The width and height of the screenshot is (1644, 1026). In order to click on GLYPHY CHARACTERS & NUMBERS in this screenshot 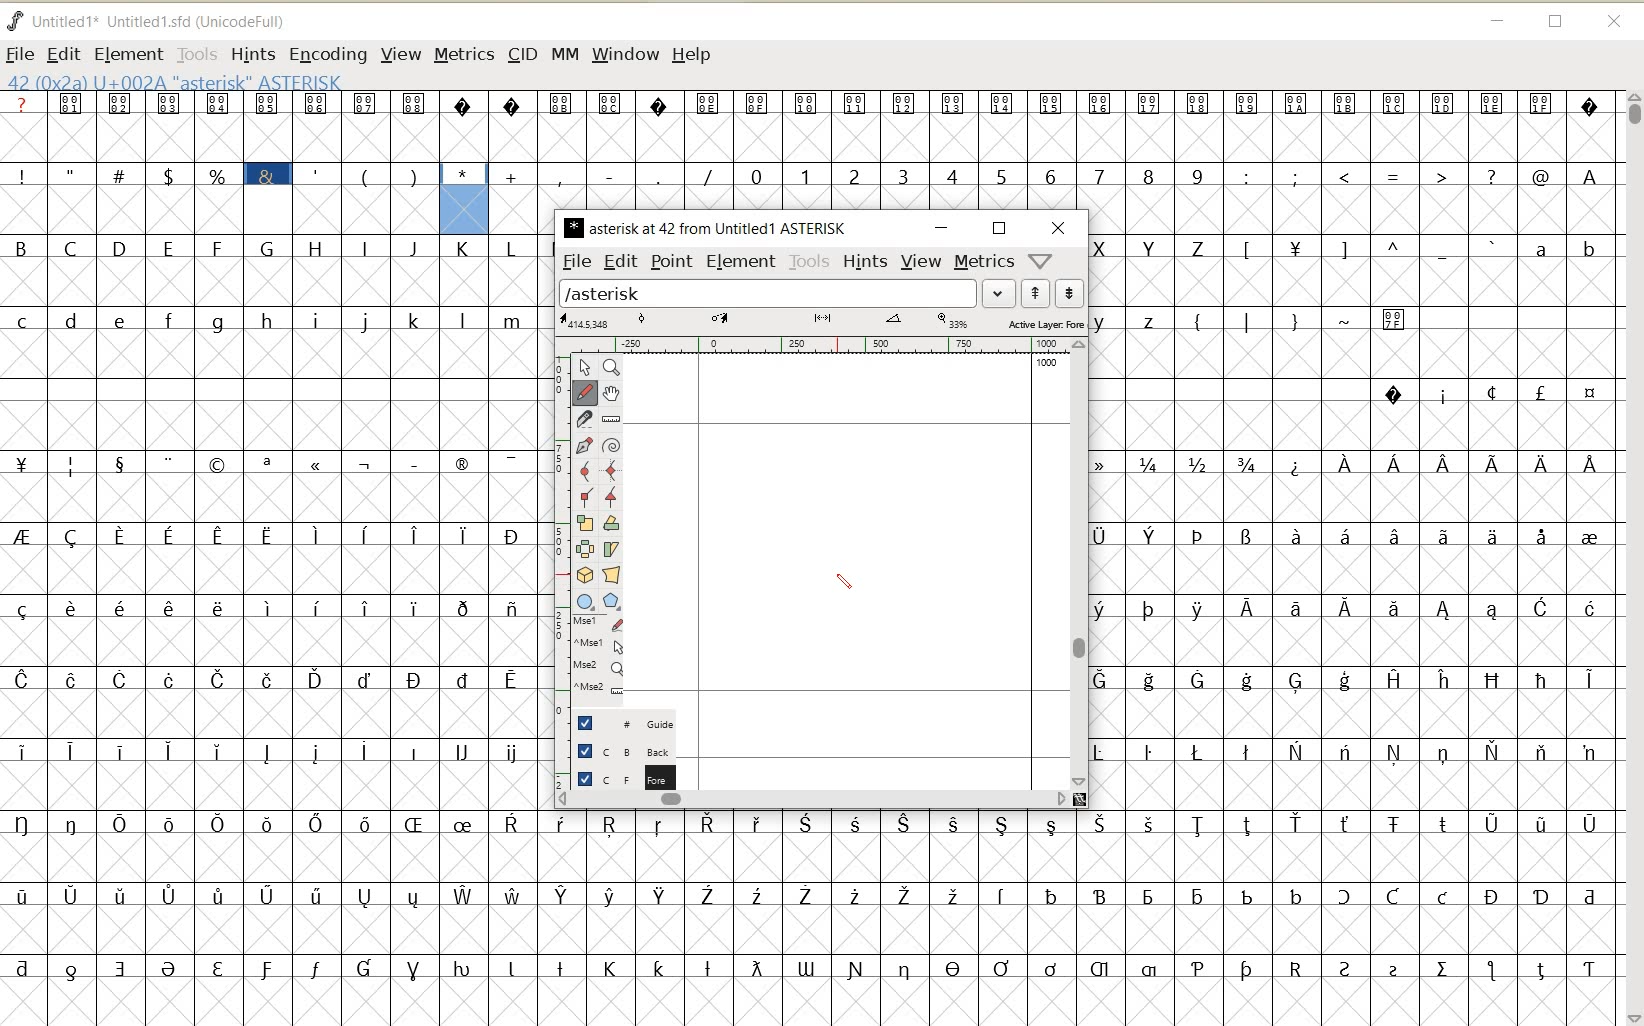, I will do `click(1353, 556)`.